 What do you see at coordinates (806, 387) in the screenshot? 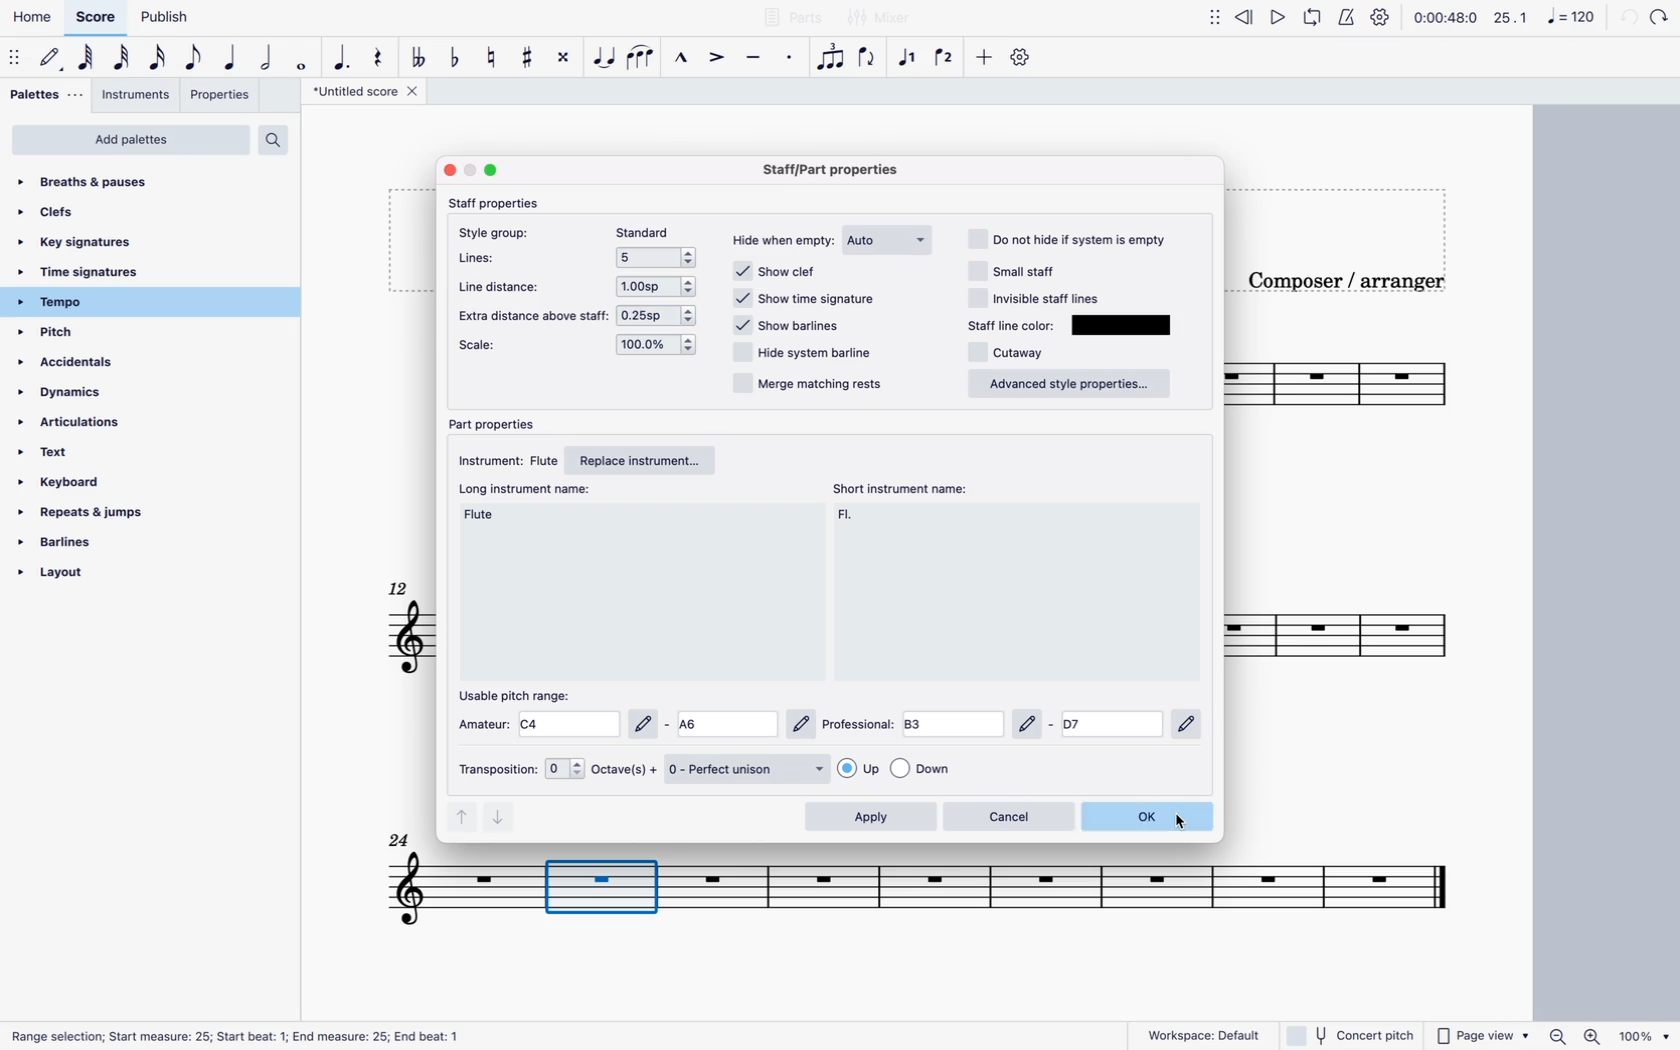
I see `merge matching rests` at bounding box center [806, 387].